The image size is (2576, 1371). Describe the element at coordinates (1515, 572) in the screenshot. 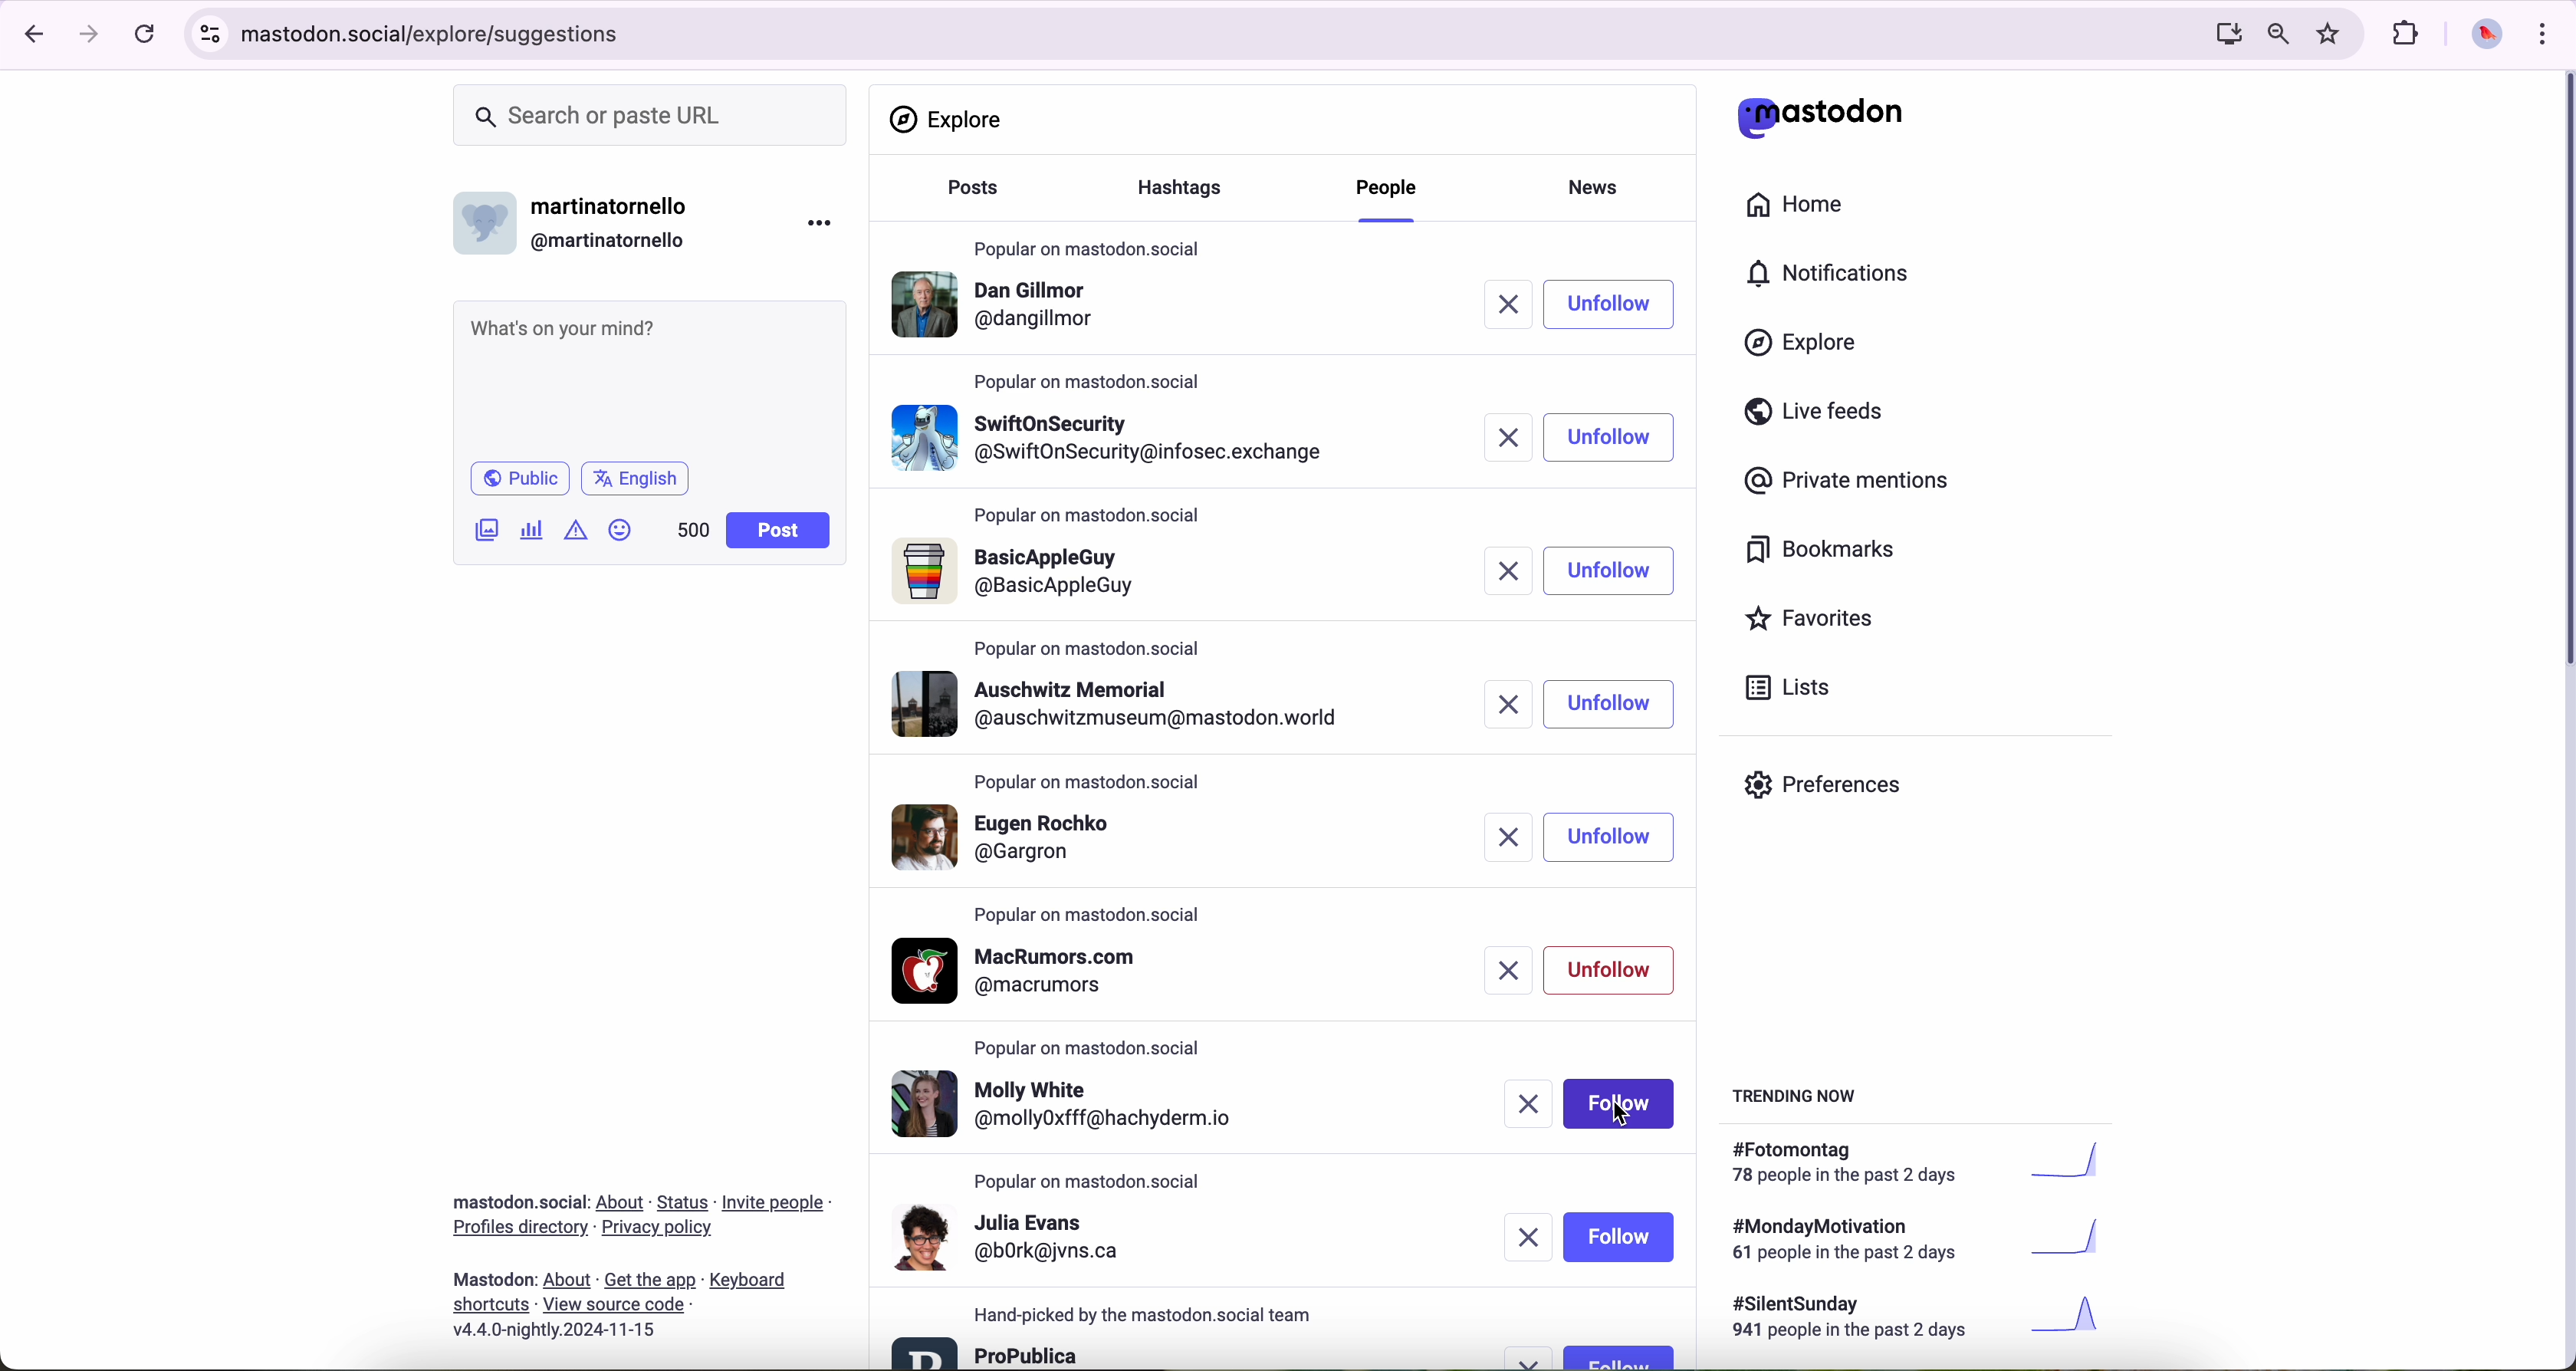

I see `remove` at that location.